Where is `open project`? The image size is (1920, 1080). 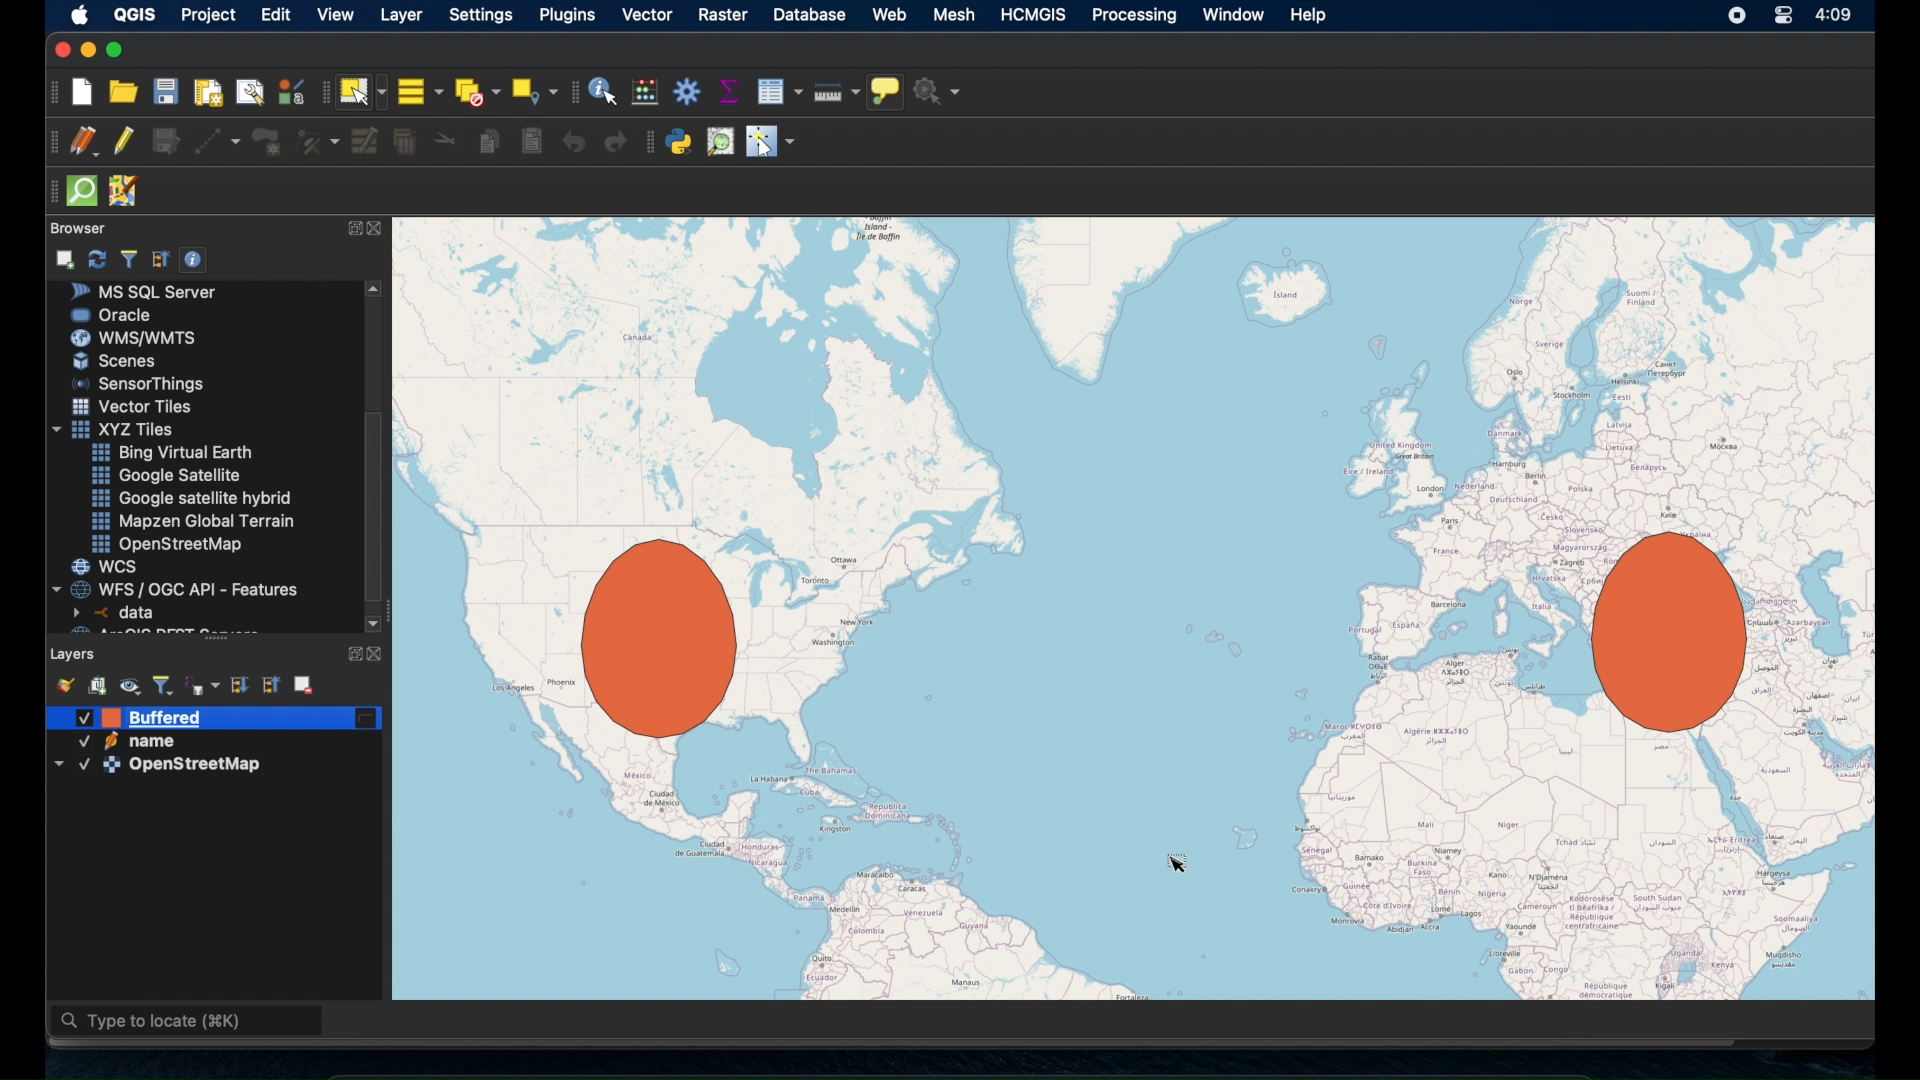
open project is located at coordinates (124, 93).